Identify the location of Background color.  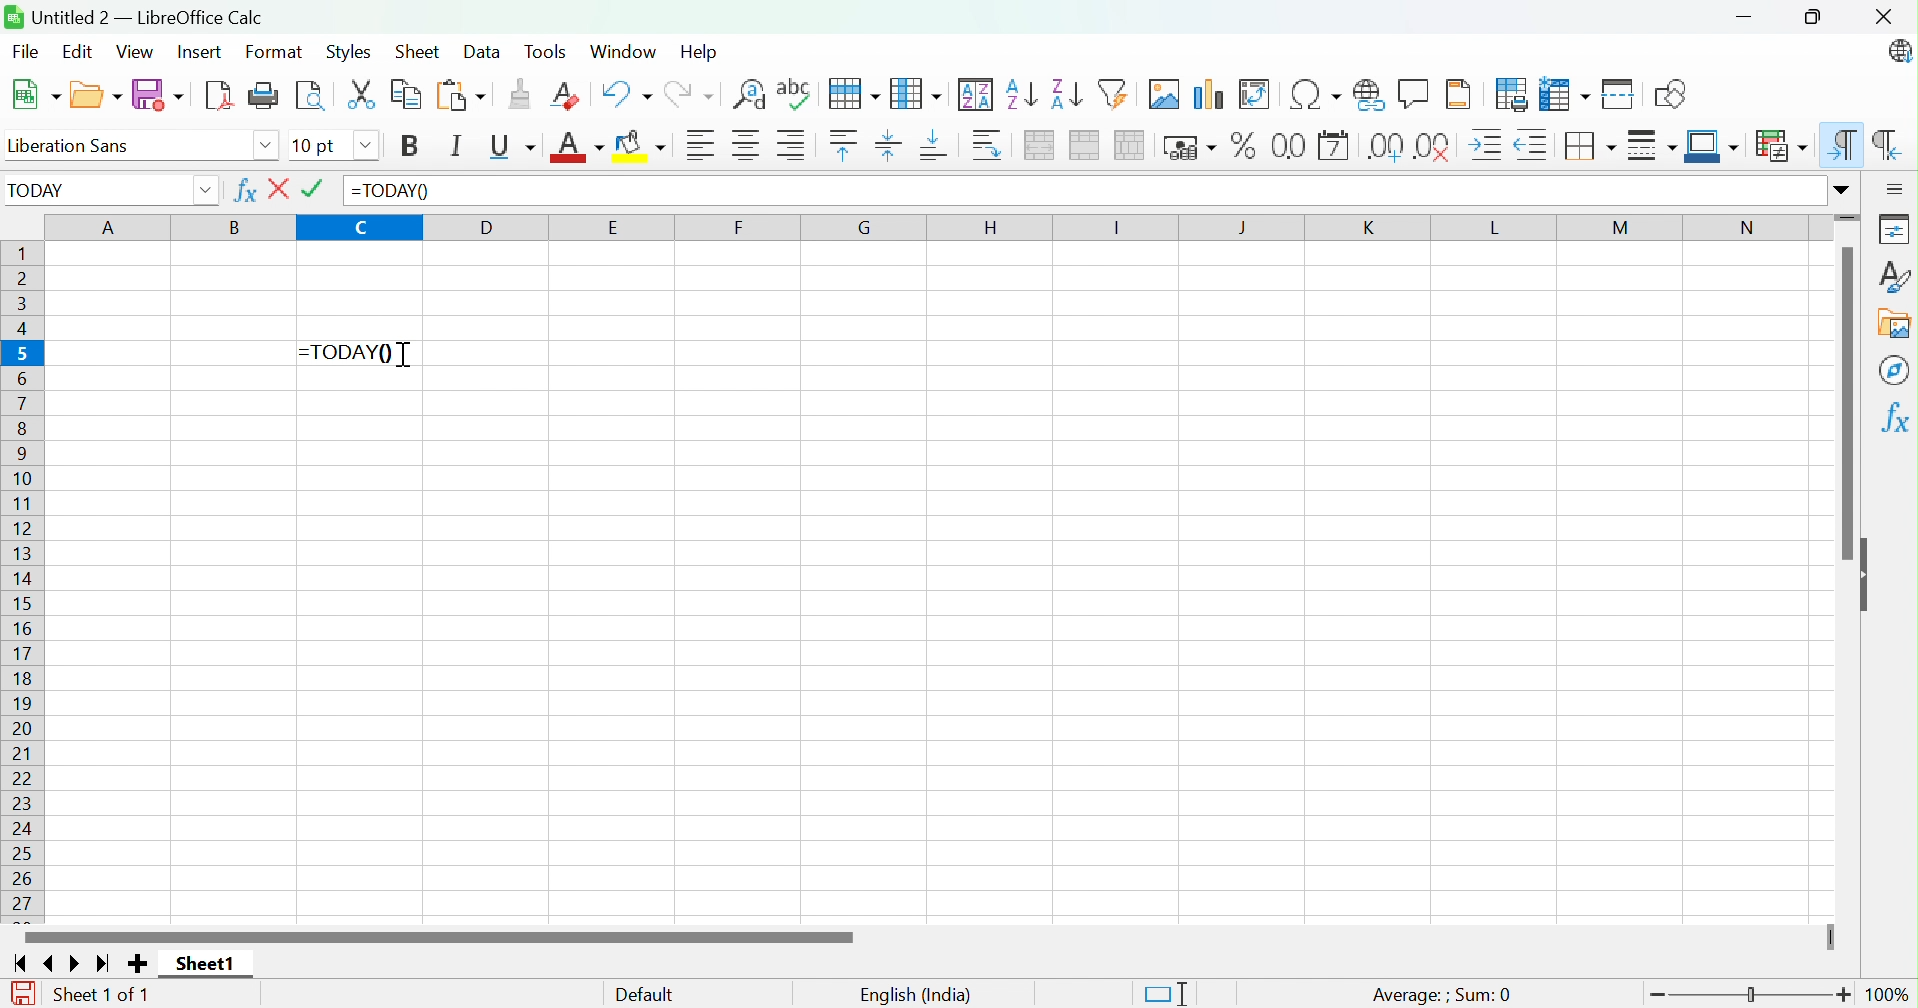
(644, 147).